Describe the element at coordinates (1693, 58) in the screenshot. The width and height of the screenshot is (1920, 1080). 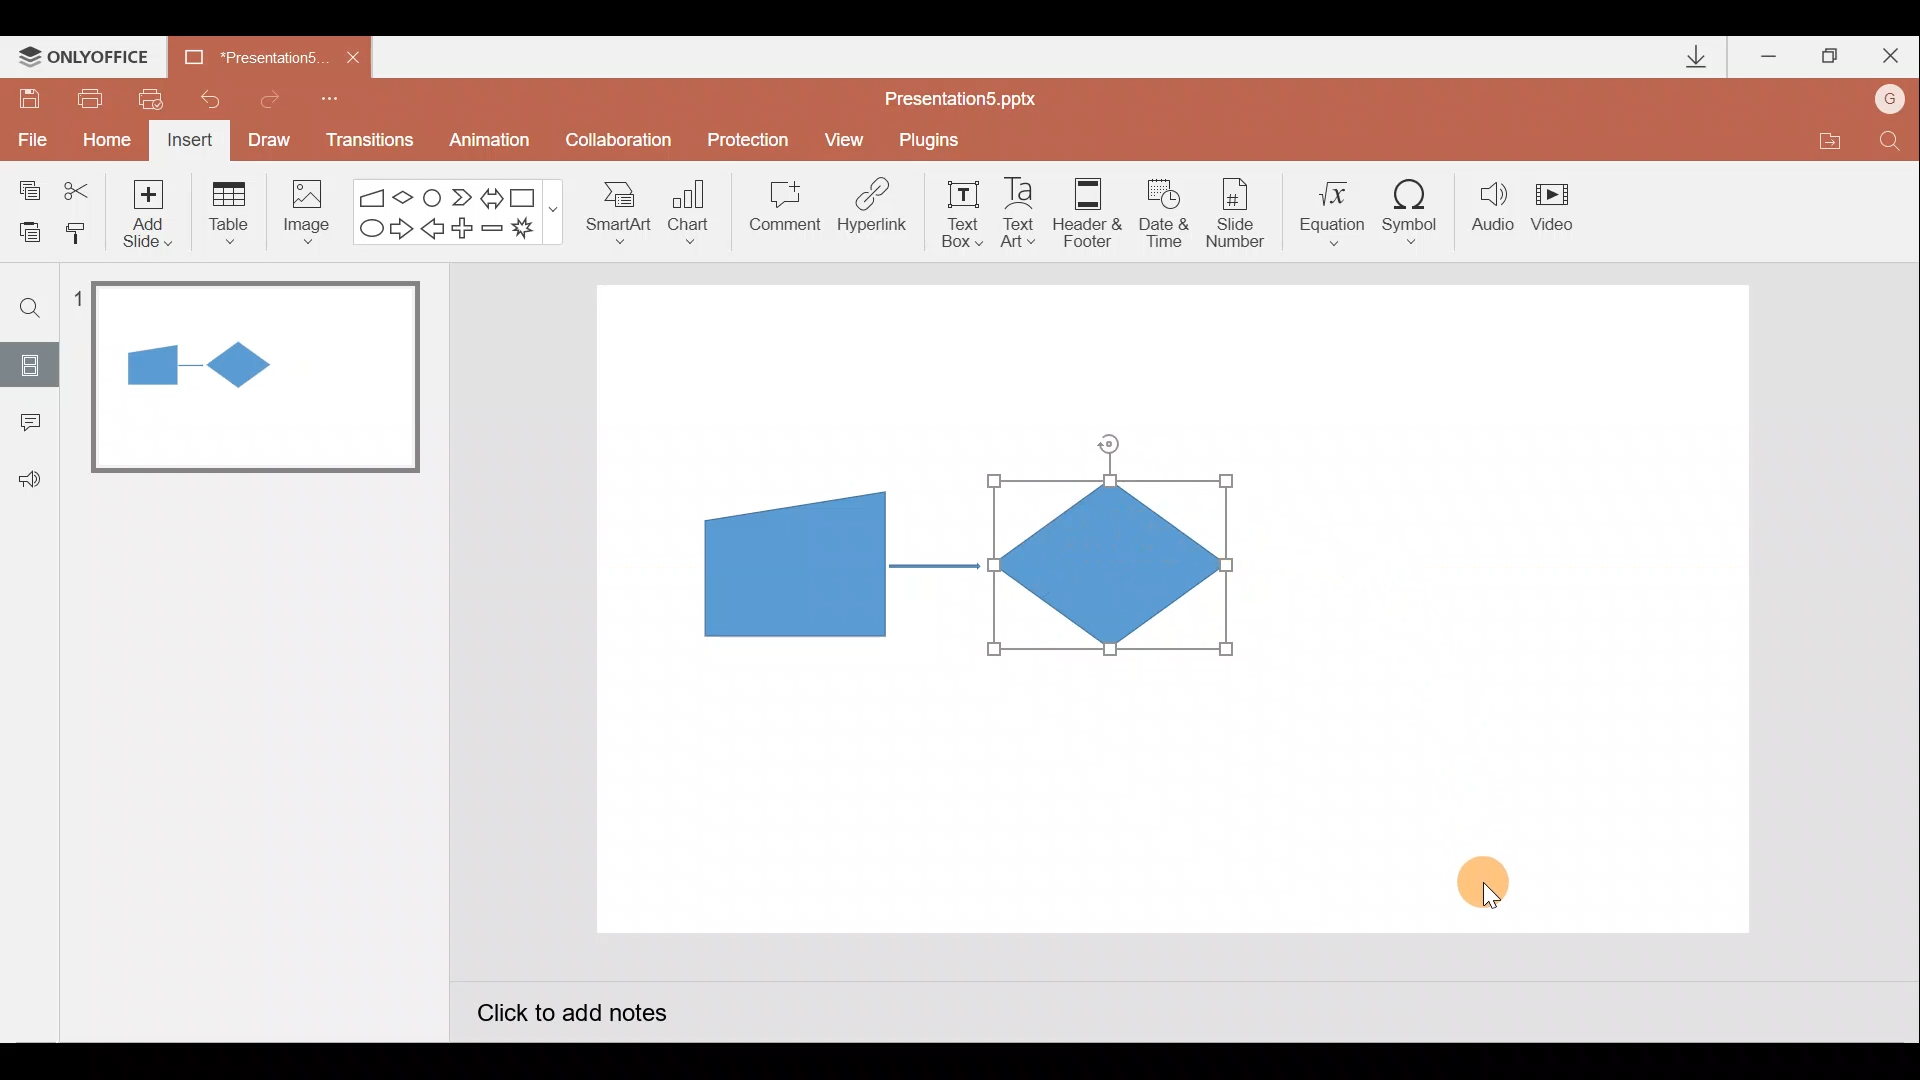
I see `Downloads` at that location.